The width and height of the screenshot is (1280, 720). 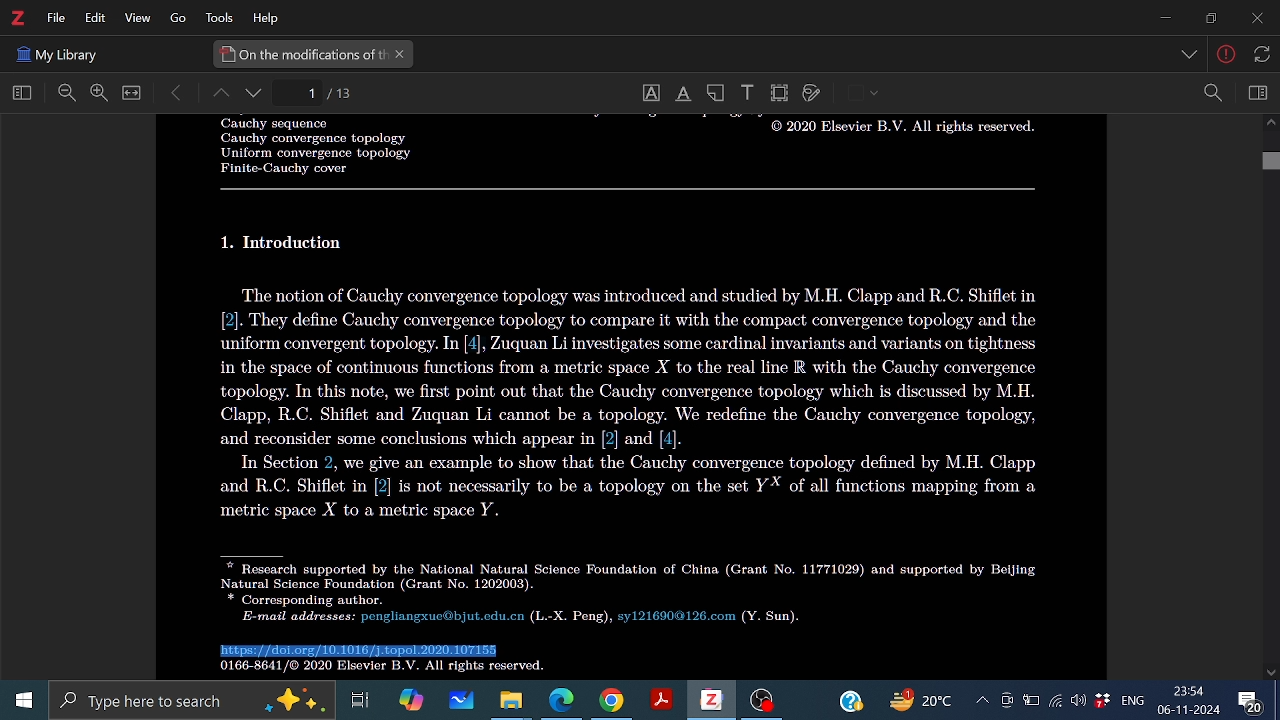 I want to click on Zoom out, so click(x=67, y=94).